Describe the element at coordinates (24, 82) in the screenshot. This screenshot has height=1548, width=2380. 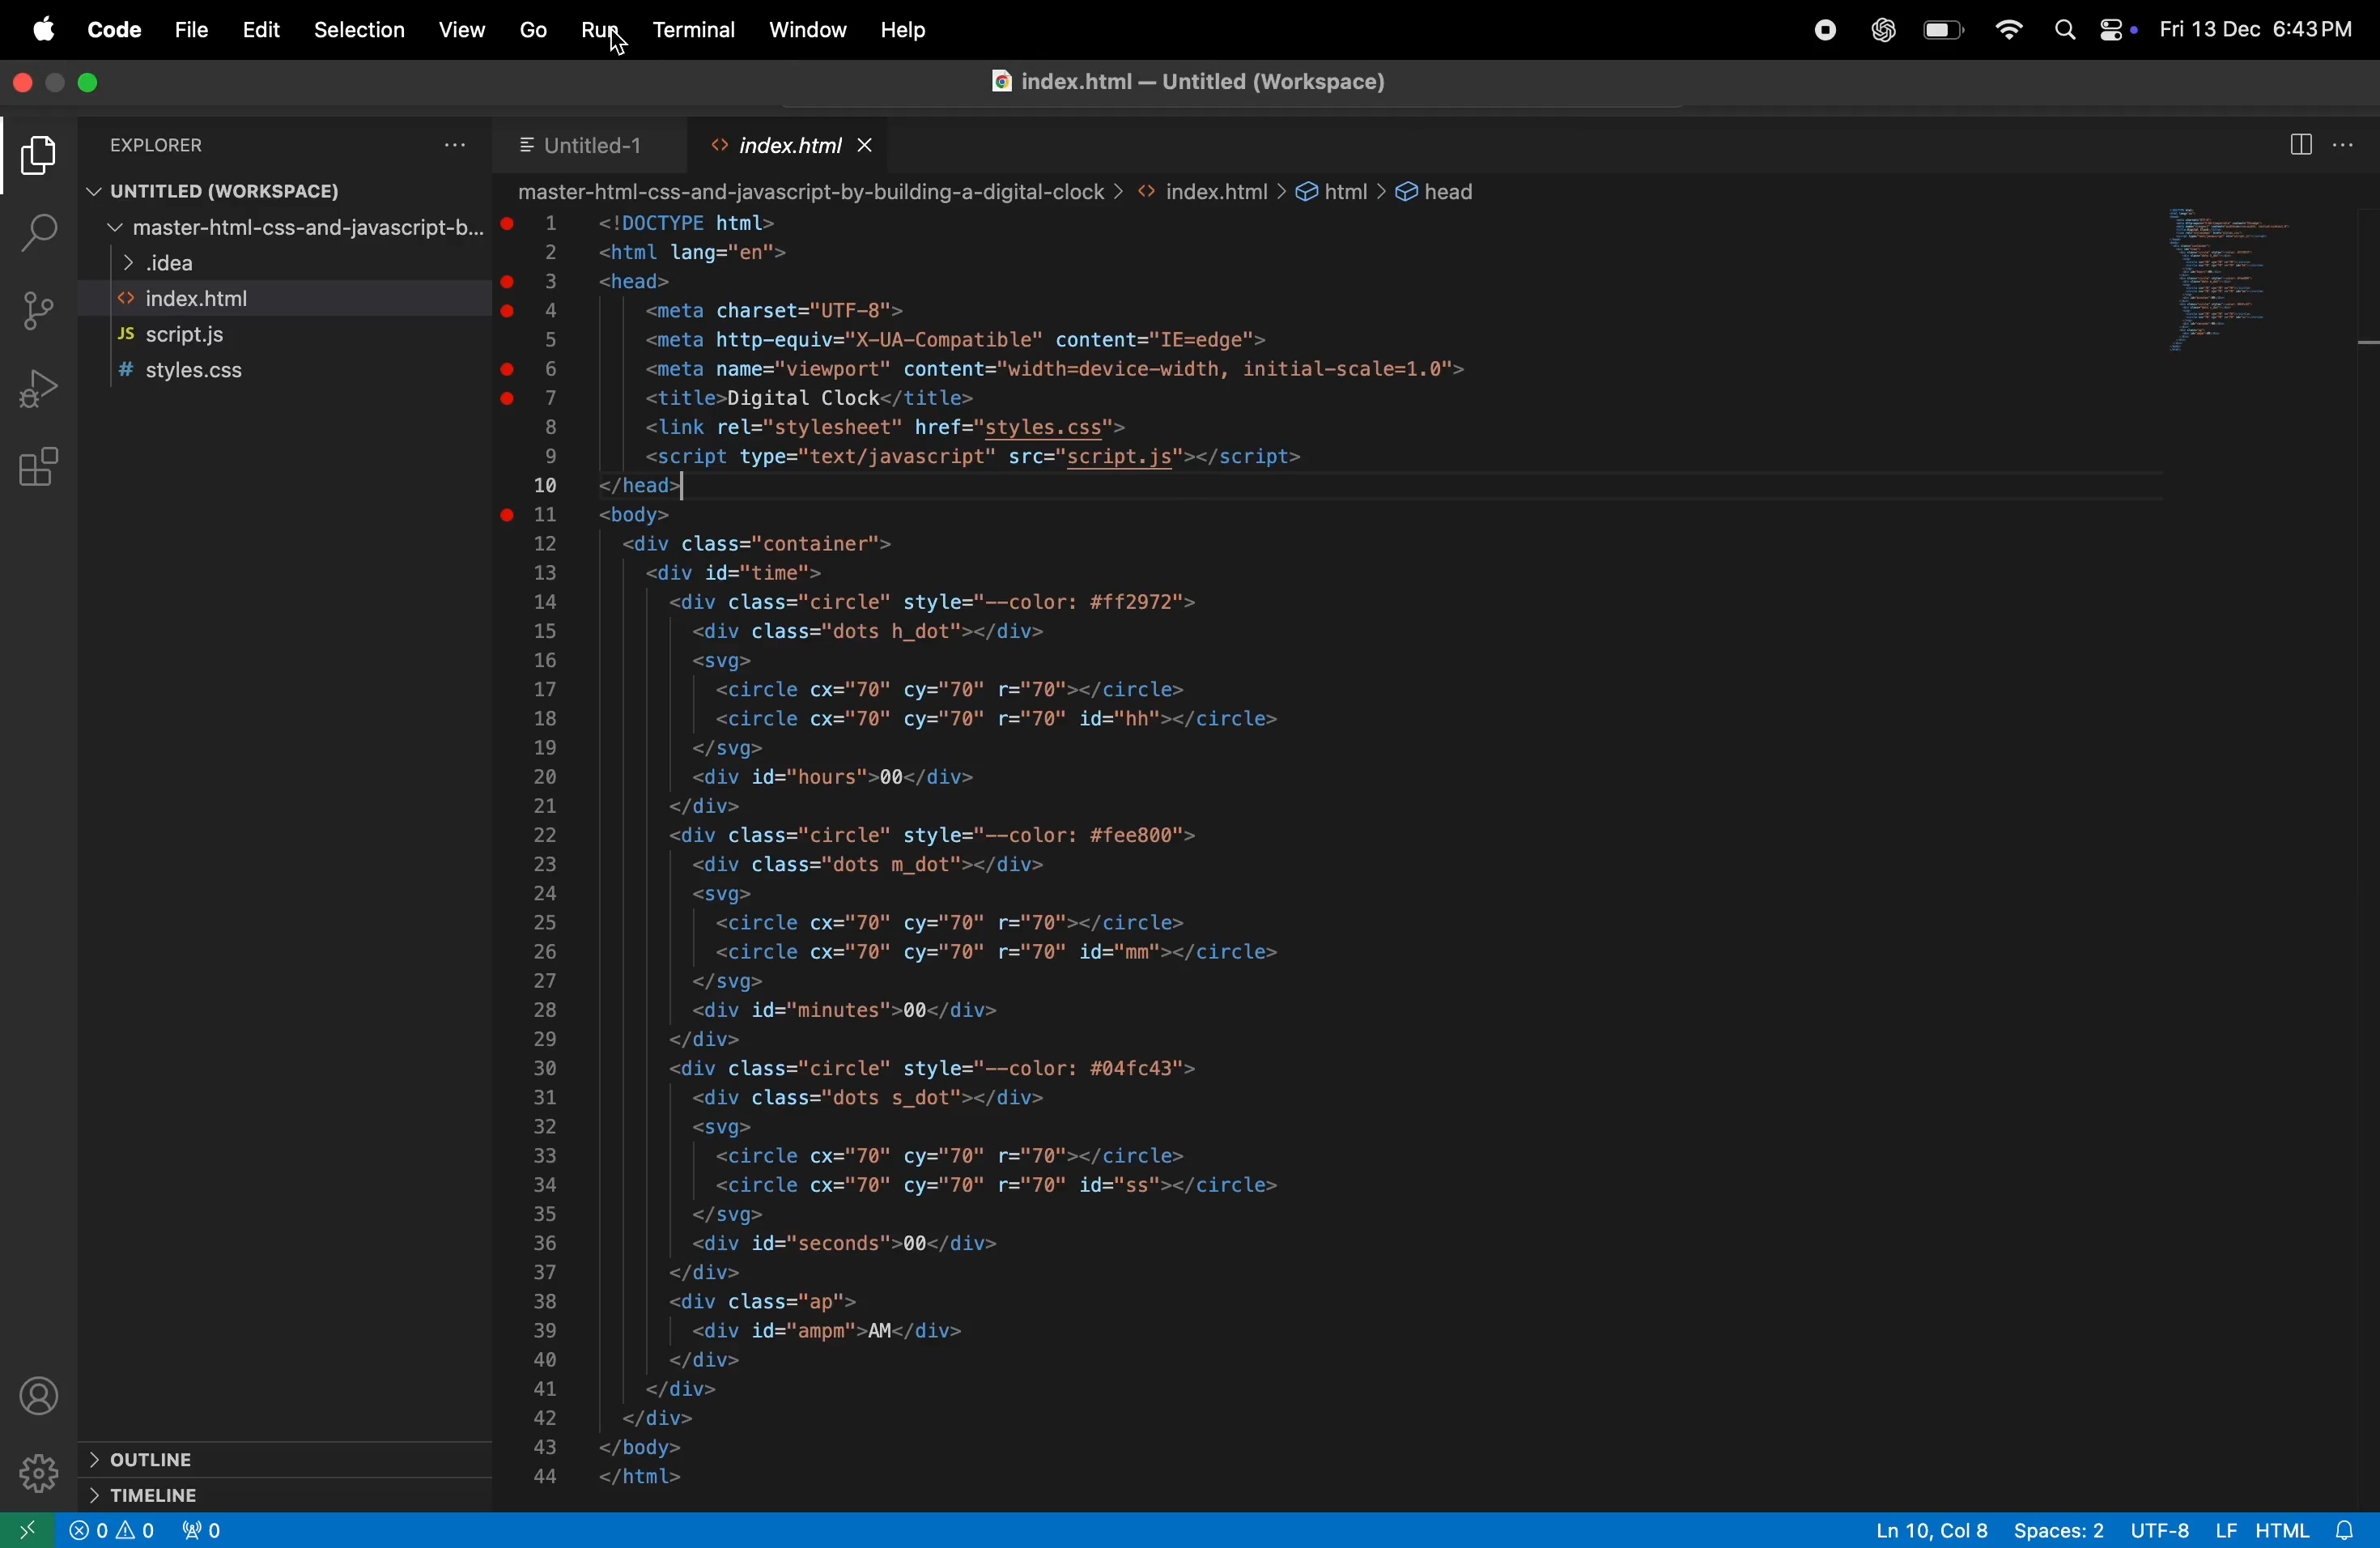
I see `close` at that location.